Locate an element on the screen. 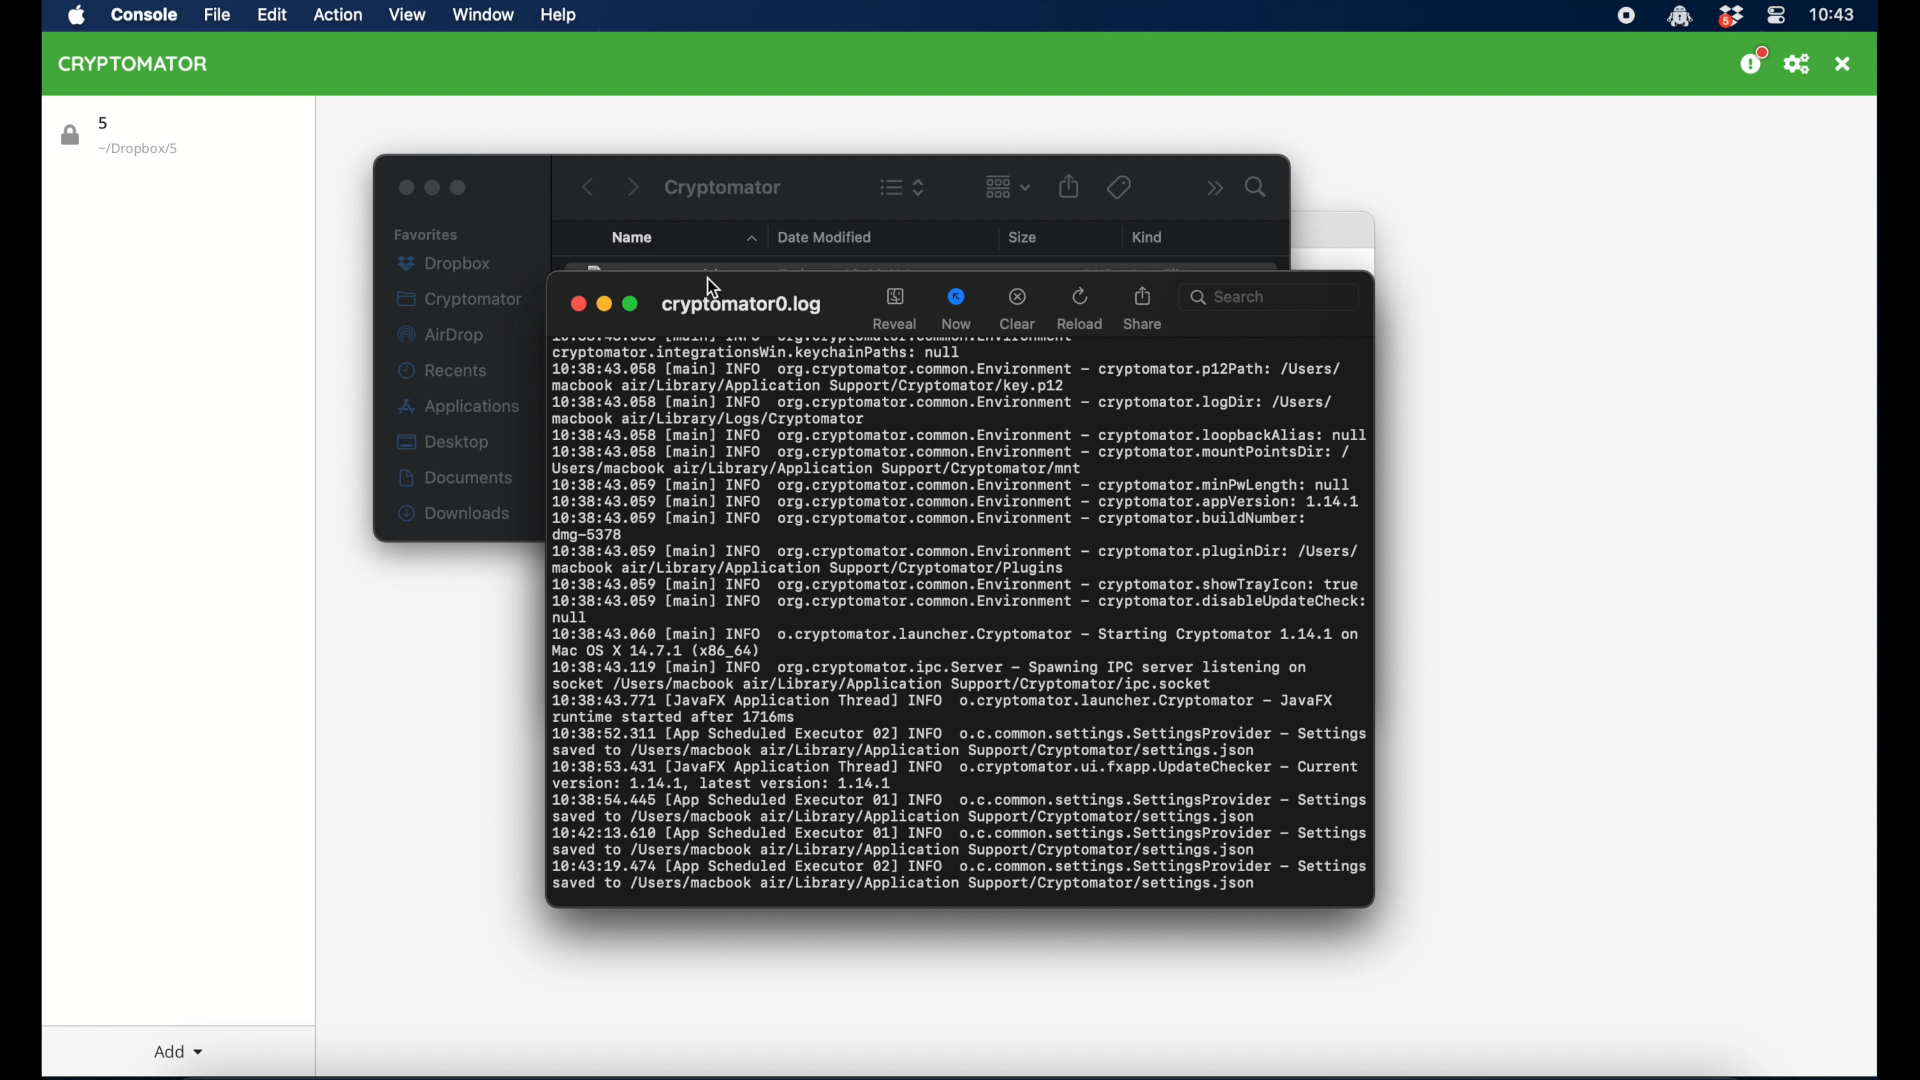 The width and height of the screenshot is (1920, 1080). downloads is located at coordinates (456, 514).